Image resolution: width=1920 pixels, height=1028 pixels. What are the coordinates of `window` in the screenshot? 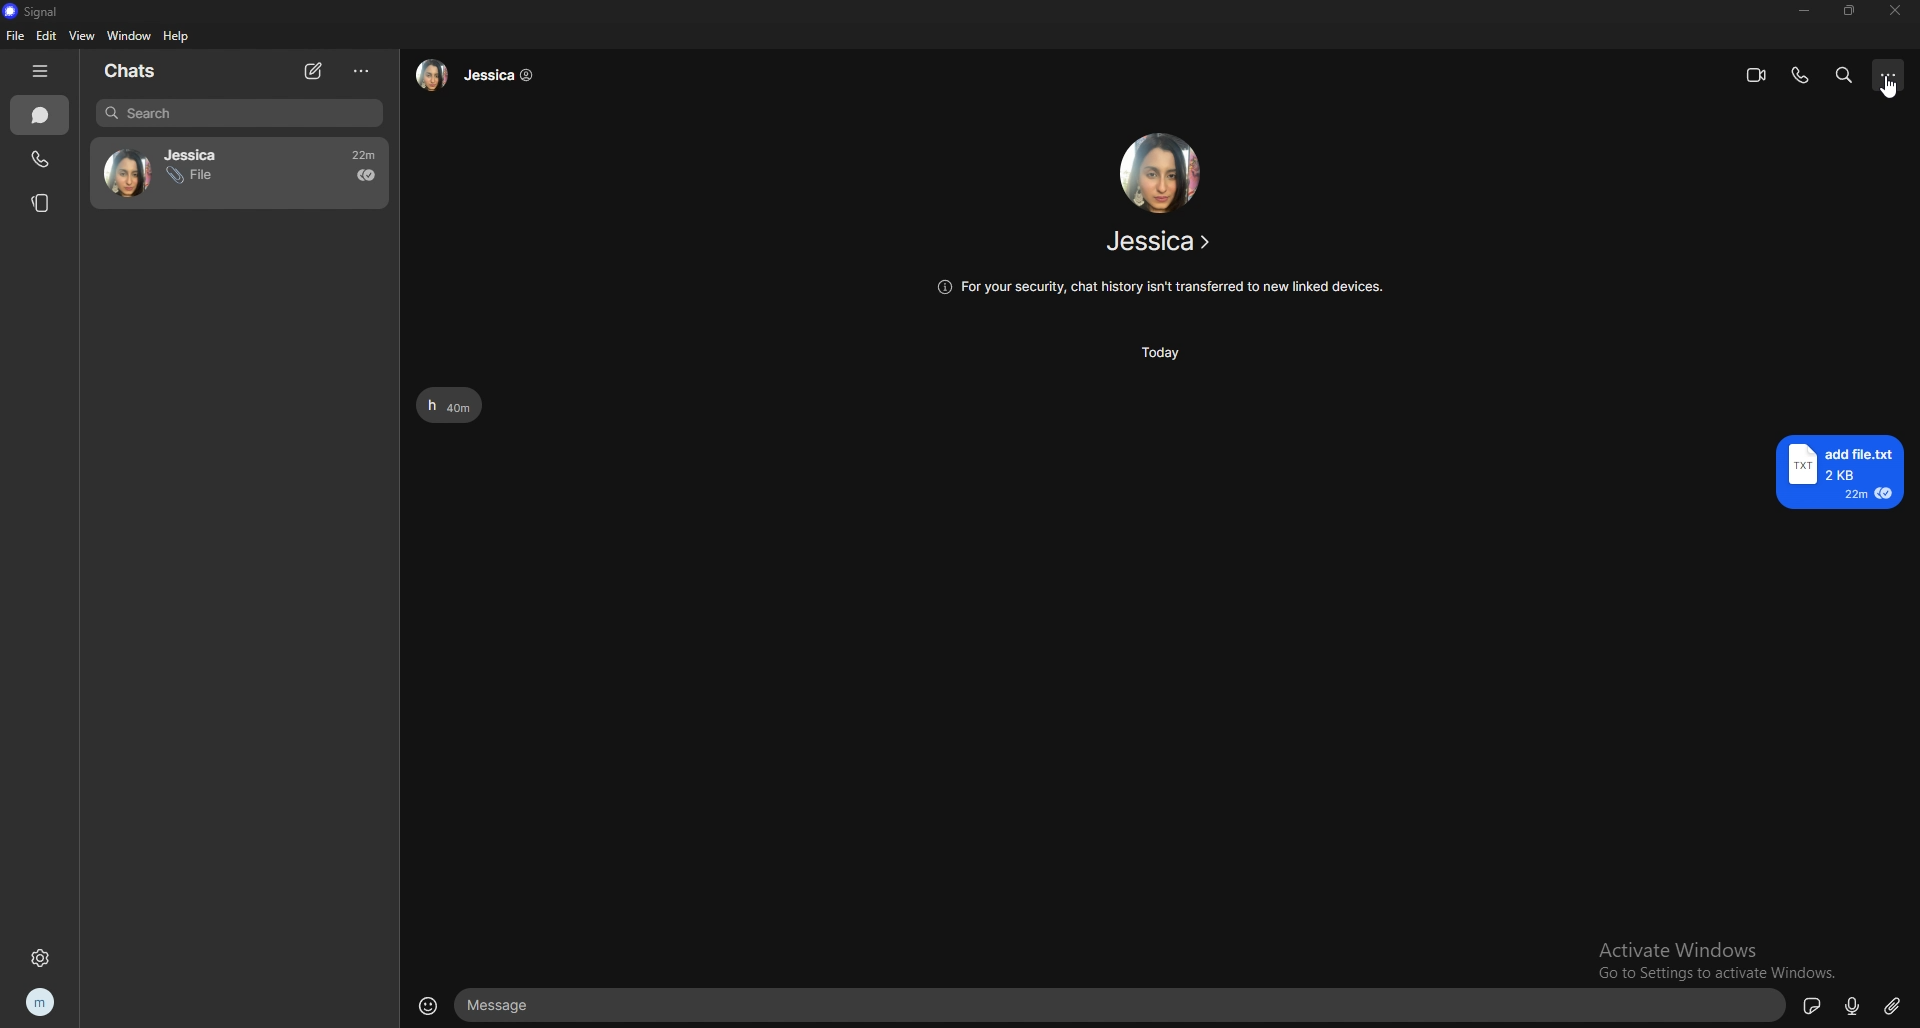 It's located at (128, 35).